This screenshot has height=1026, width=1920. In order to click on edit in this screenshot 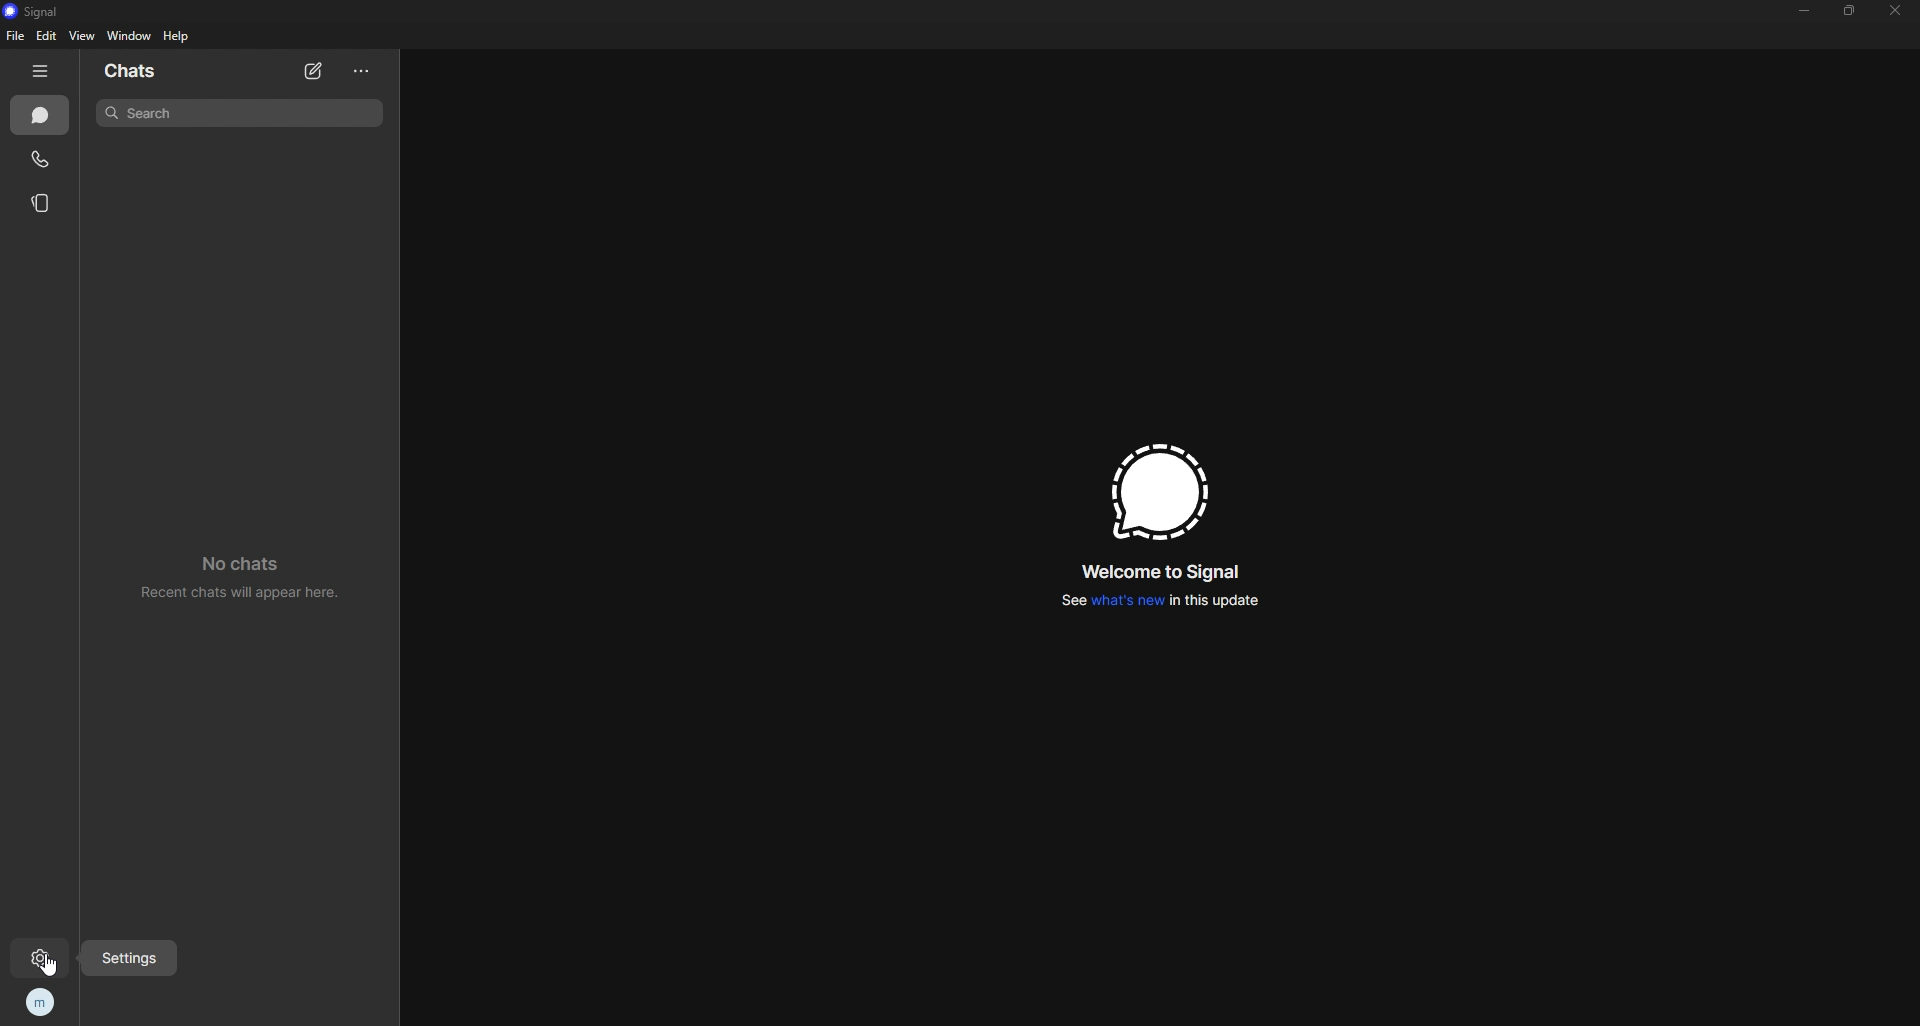, I will do `click(48, 36)`.